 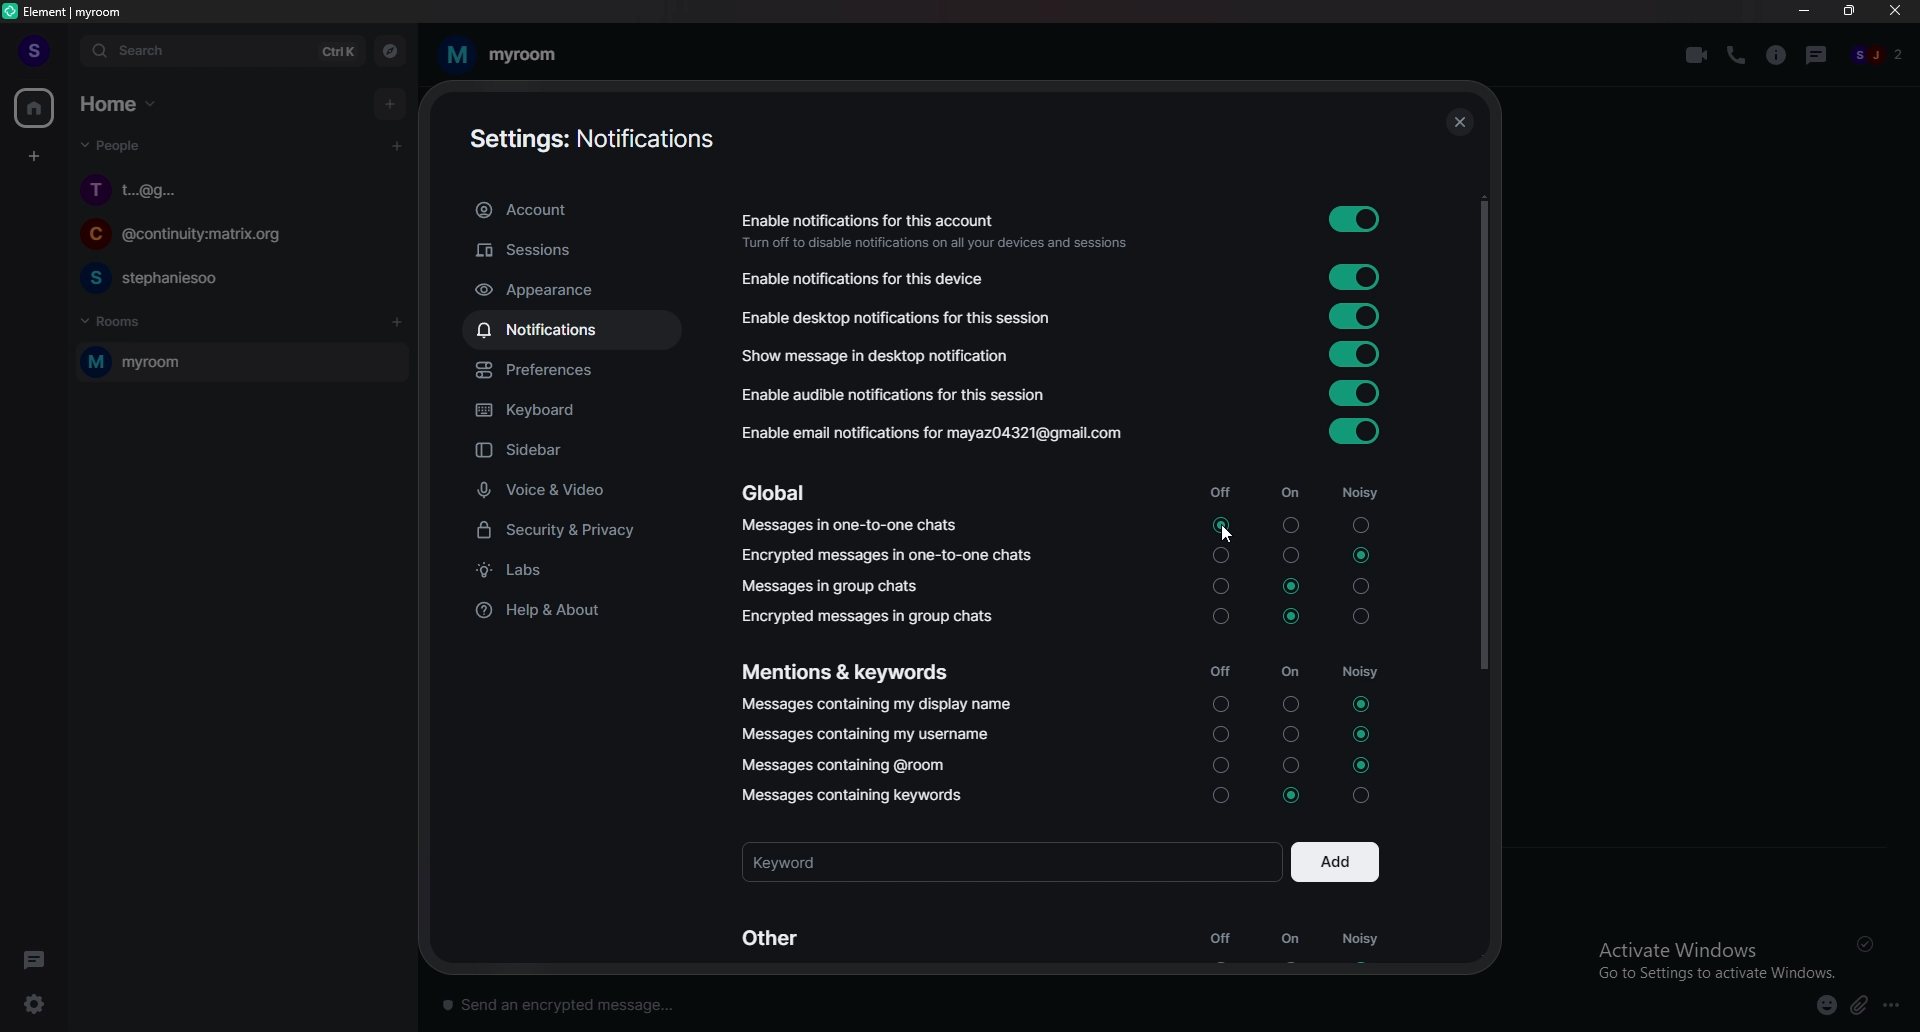 I want to click on off, so click(x=1219, y=673).